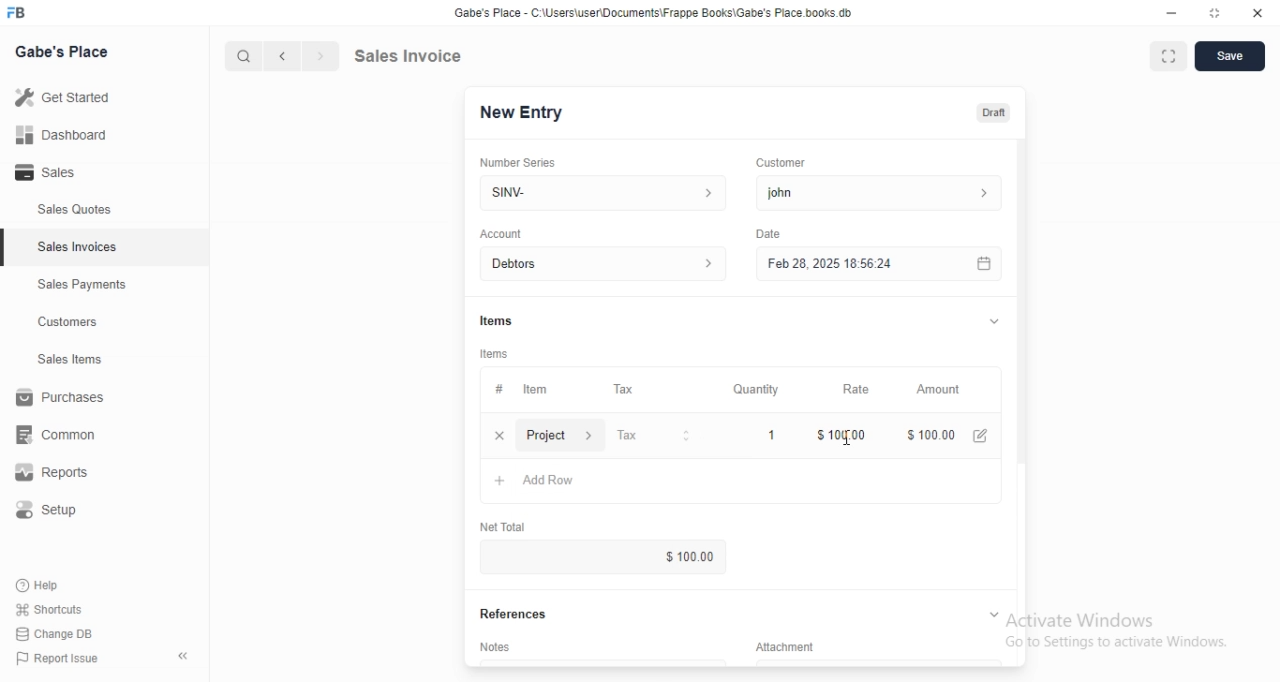  Describe the element at coordinates (77, 285) in the screenshot. I see `Sales Payments` at that location.